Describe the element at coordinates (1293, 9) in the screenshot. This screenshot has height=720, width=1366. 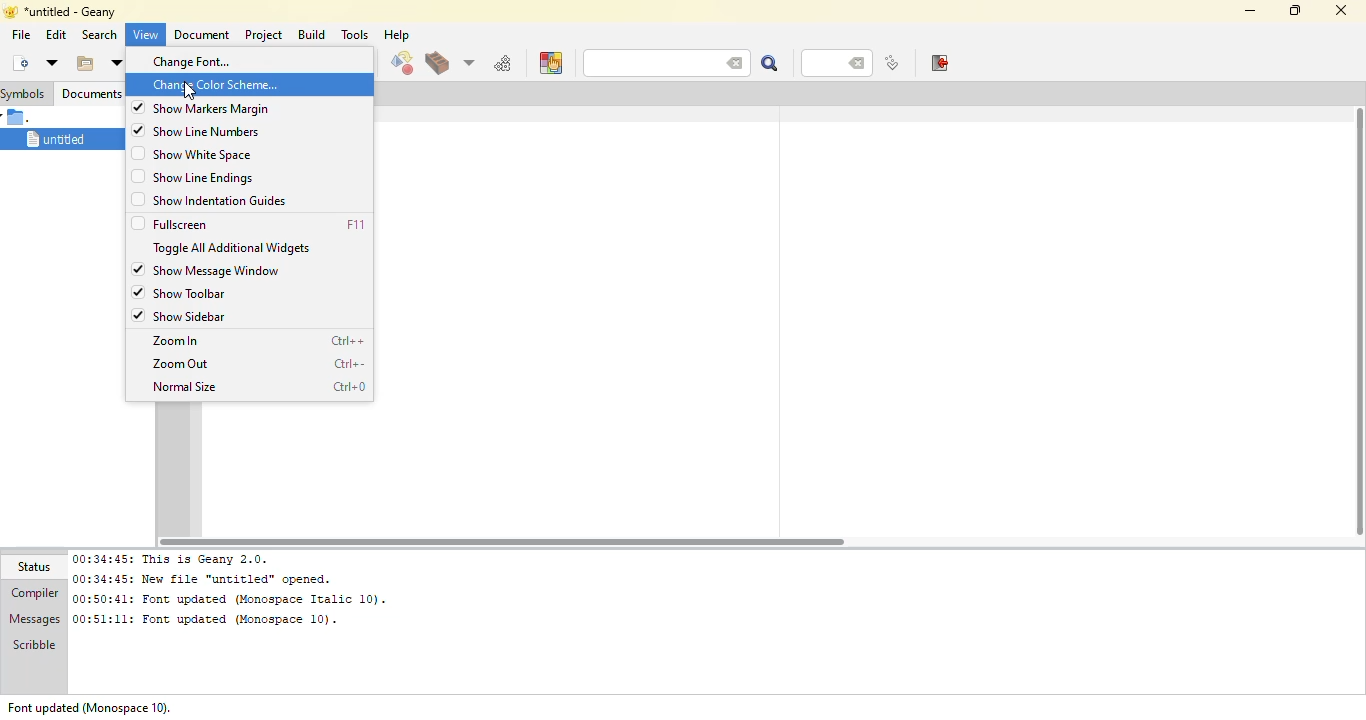
I see `maximize` at that location.